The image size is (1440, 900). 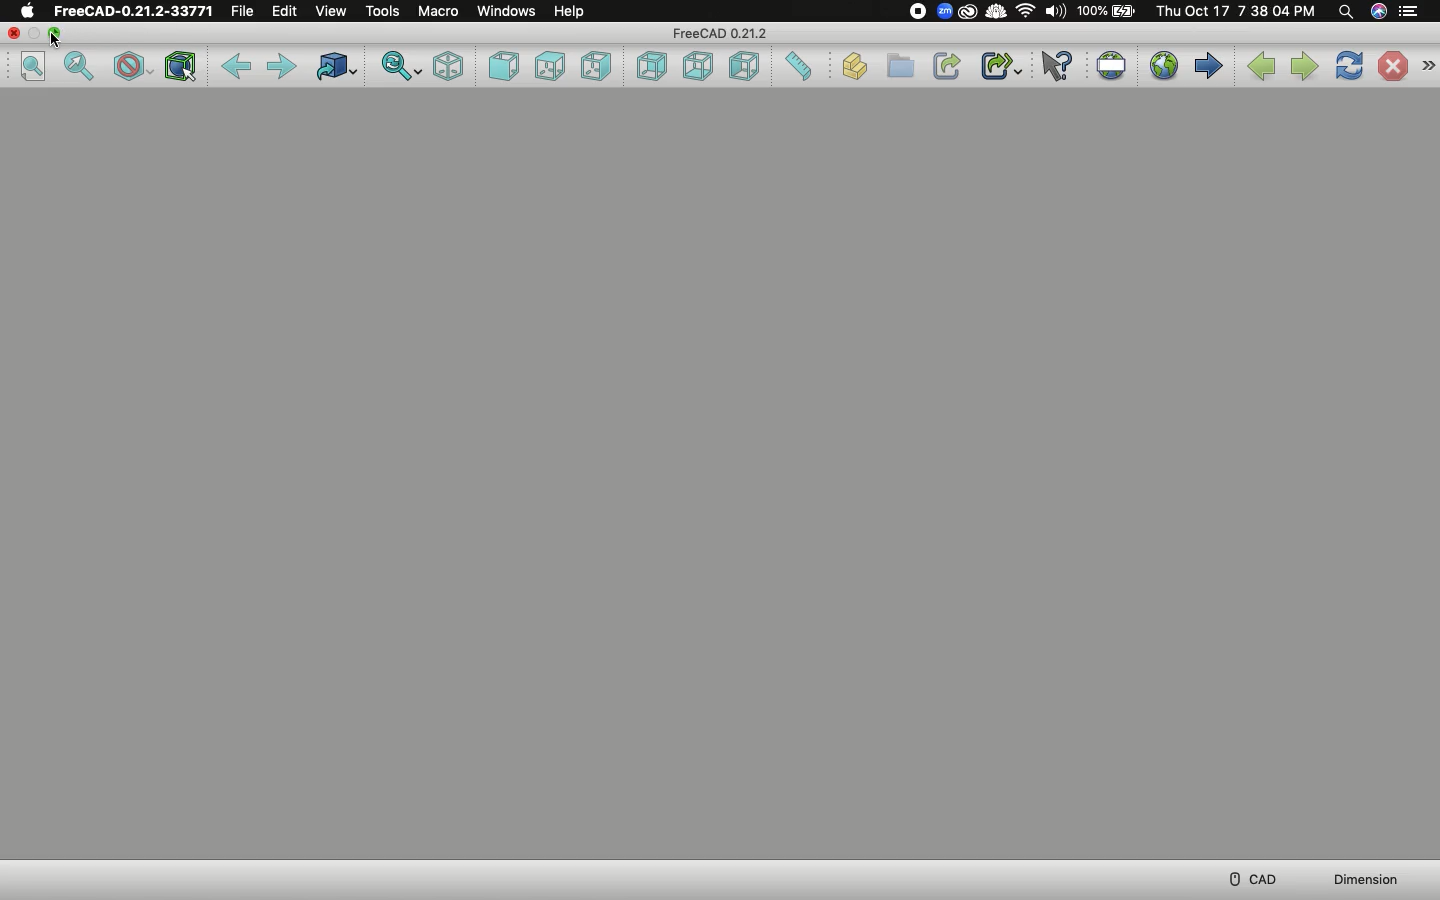 What do you see at coordinates (1376, 11) in the screenshot?
I see `Voice control` at bounding box center [1376, 11].